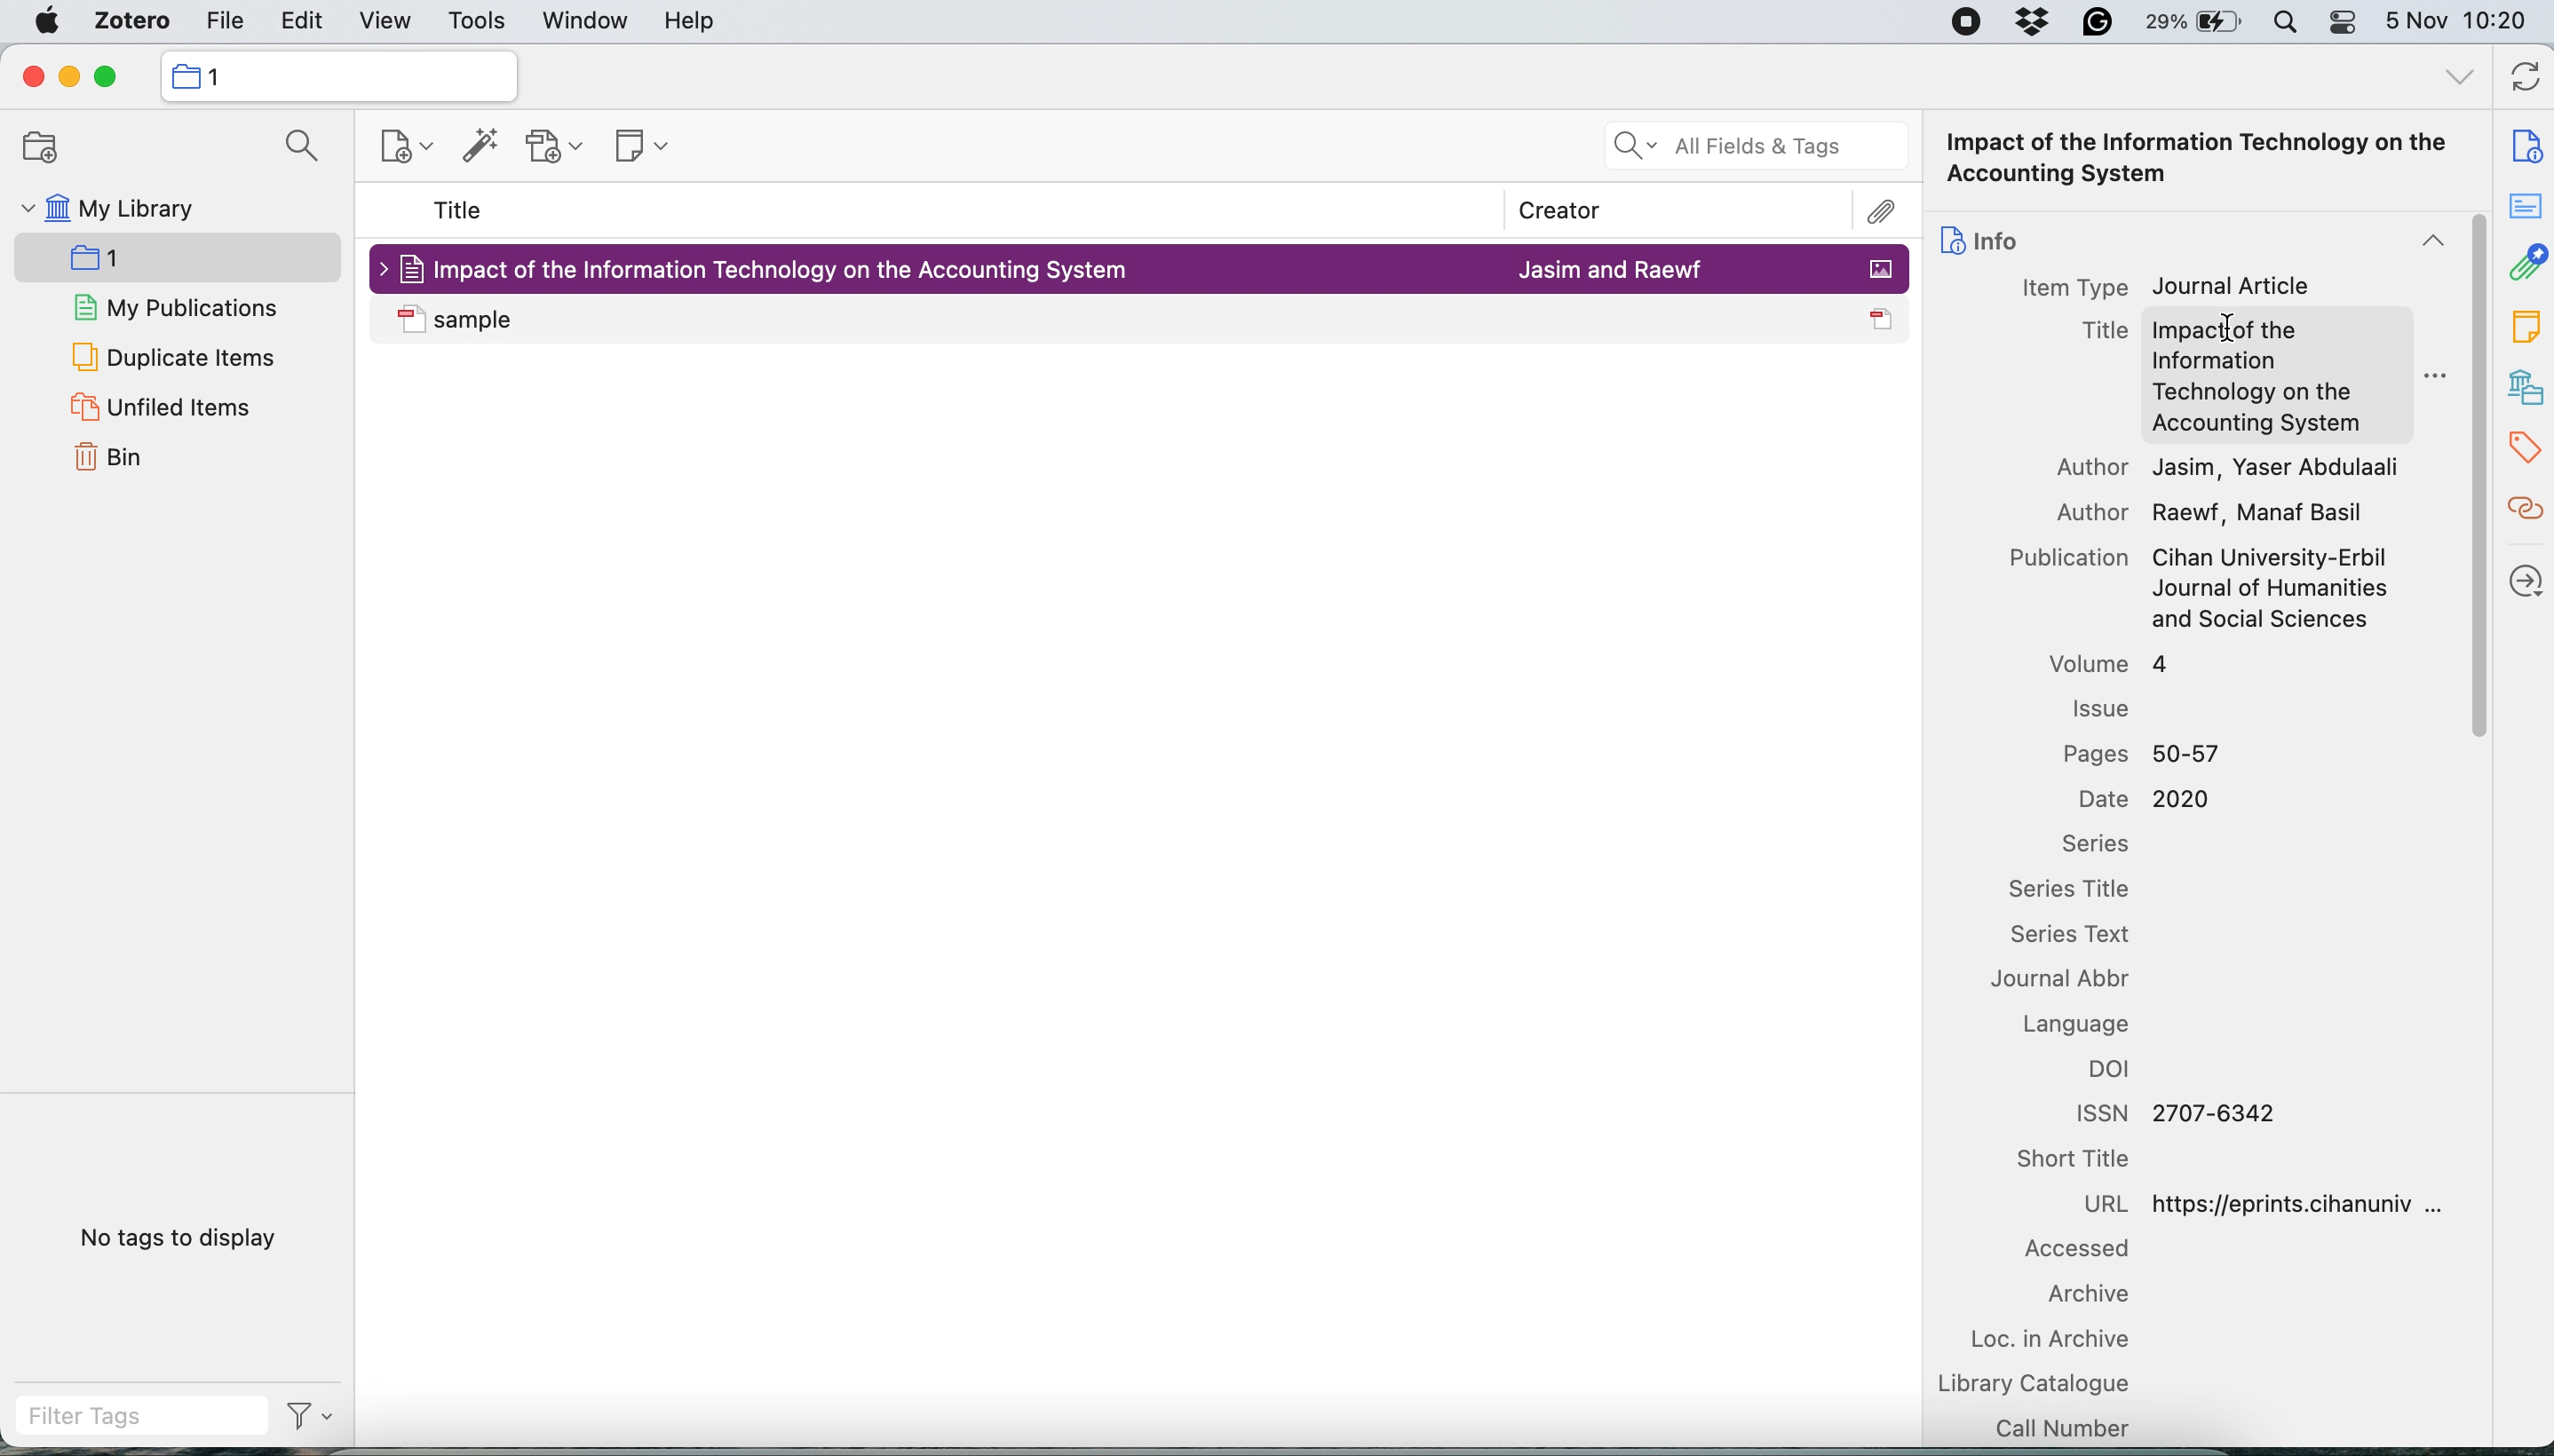  I want to click on Impact of the Information Technology on the Accounting System, so click(2262, 378).